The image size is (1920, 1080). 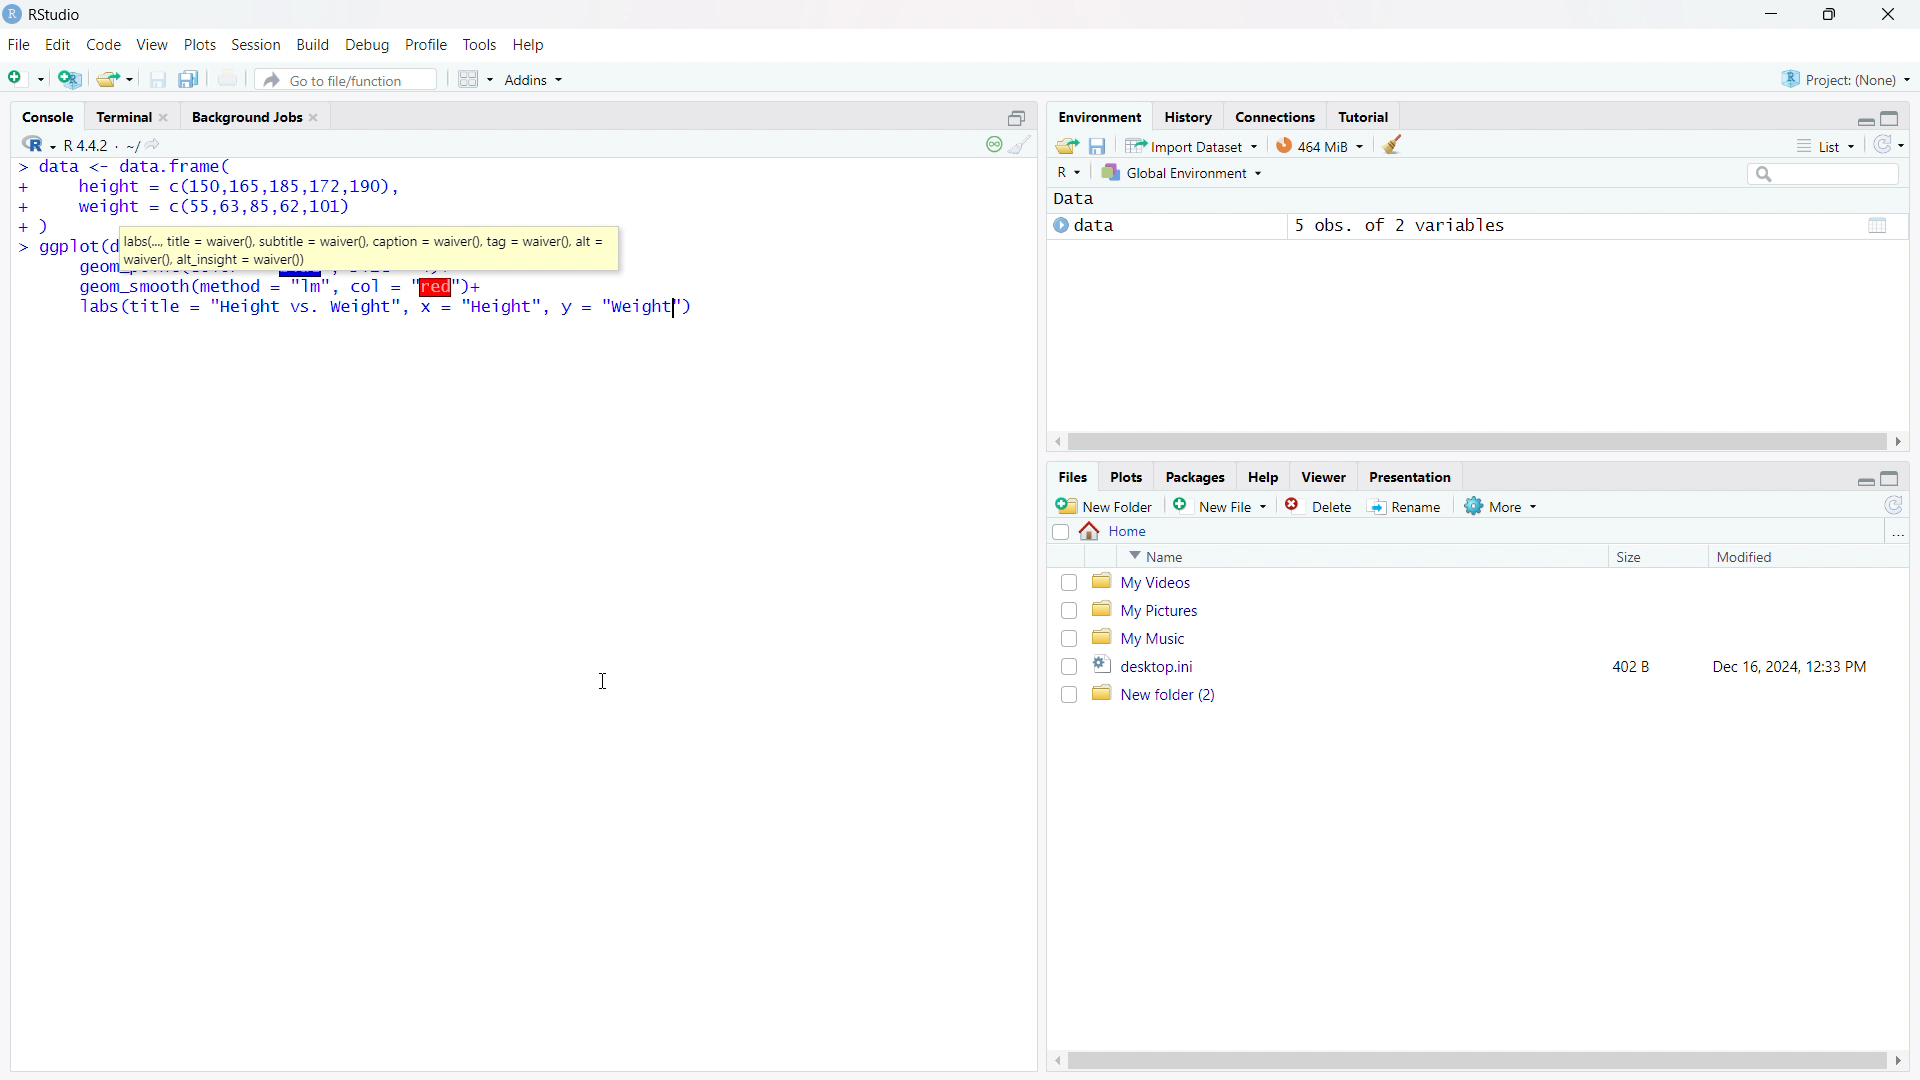 What do you see at coordinates (1275, 116) in the screenshot?
I see `connections` at bounding box center [1275, 116].